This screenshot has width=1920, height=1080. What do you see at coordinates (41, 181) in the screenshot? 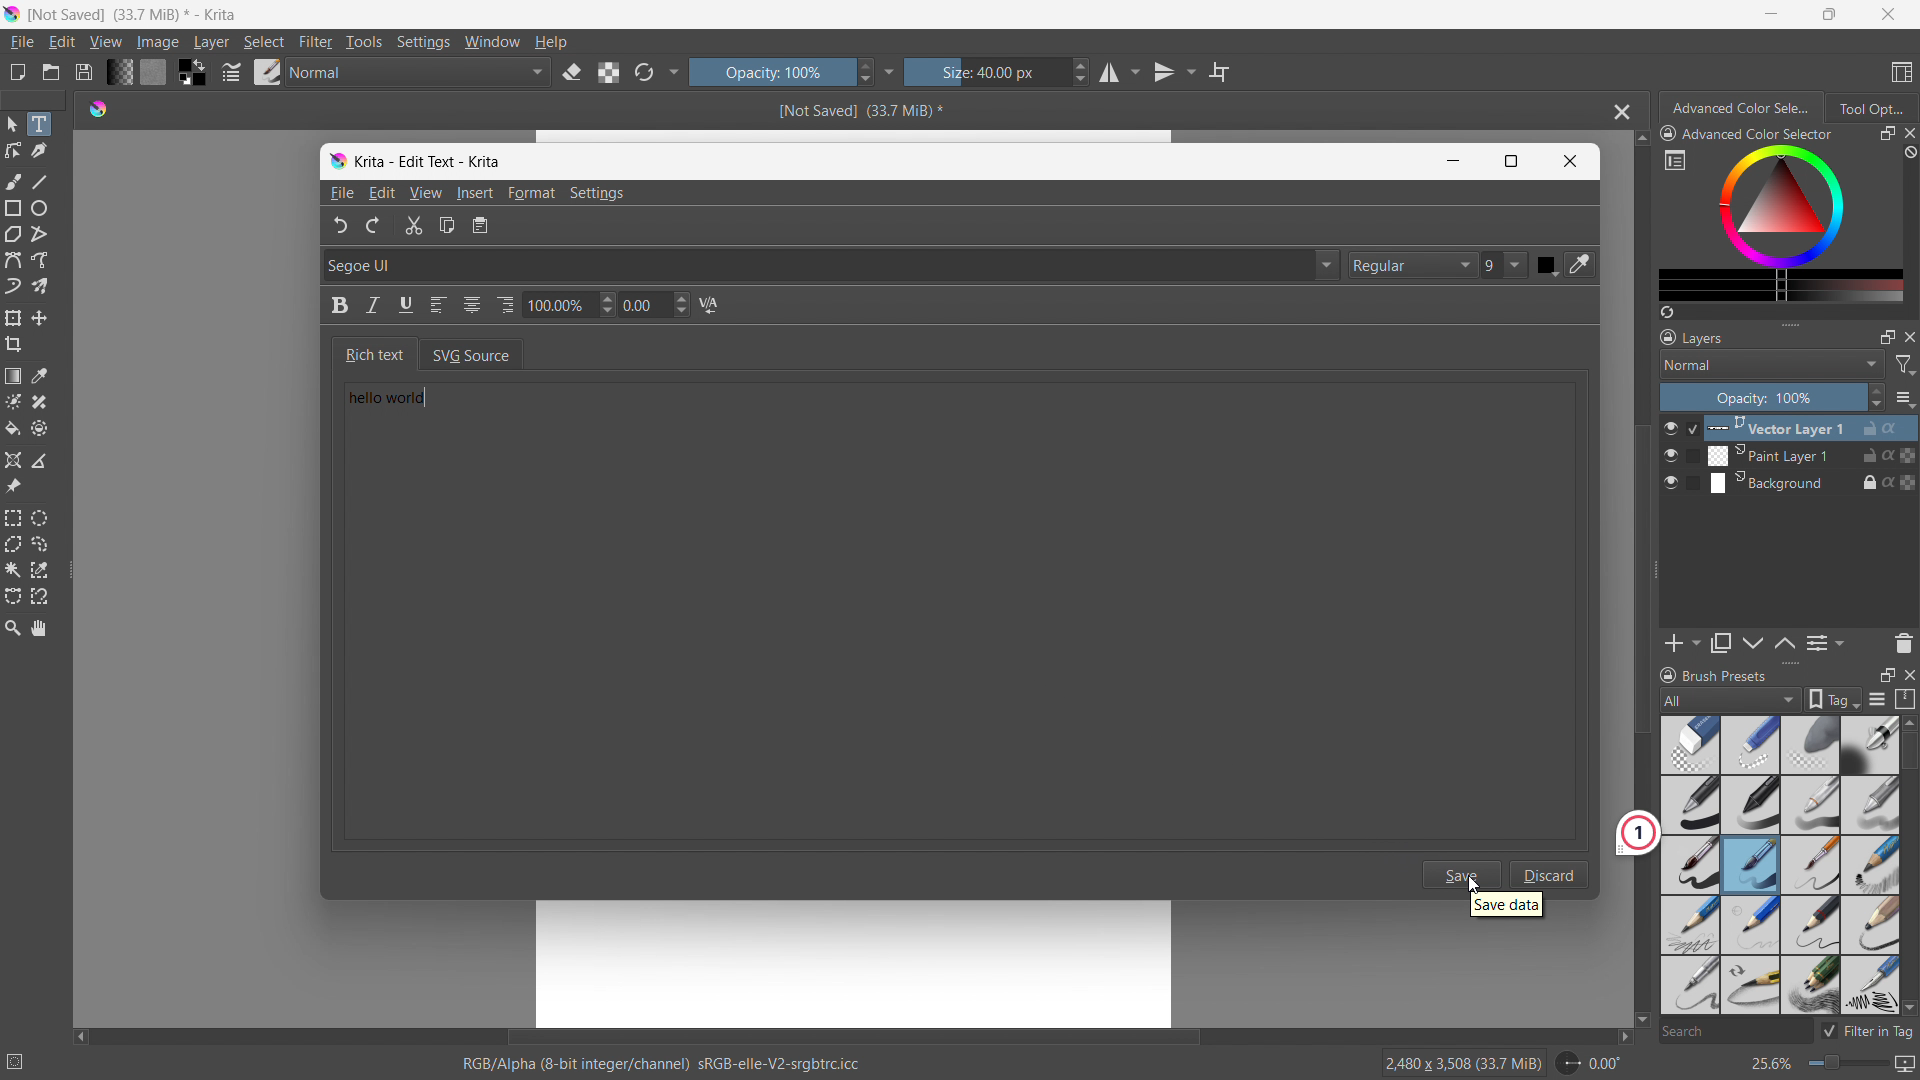
I see `line tool` at bounding box center [41, 181].